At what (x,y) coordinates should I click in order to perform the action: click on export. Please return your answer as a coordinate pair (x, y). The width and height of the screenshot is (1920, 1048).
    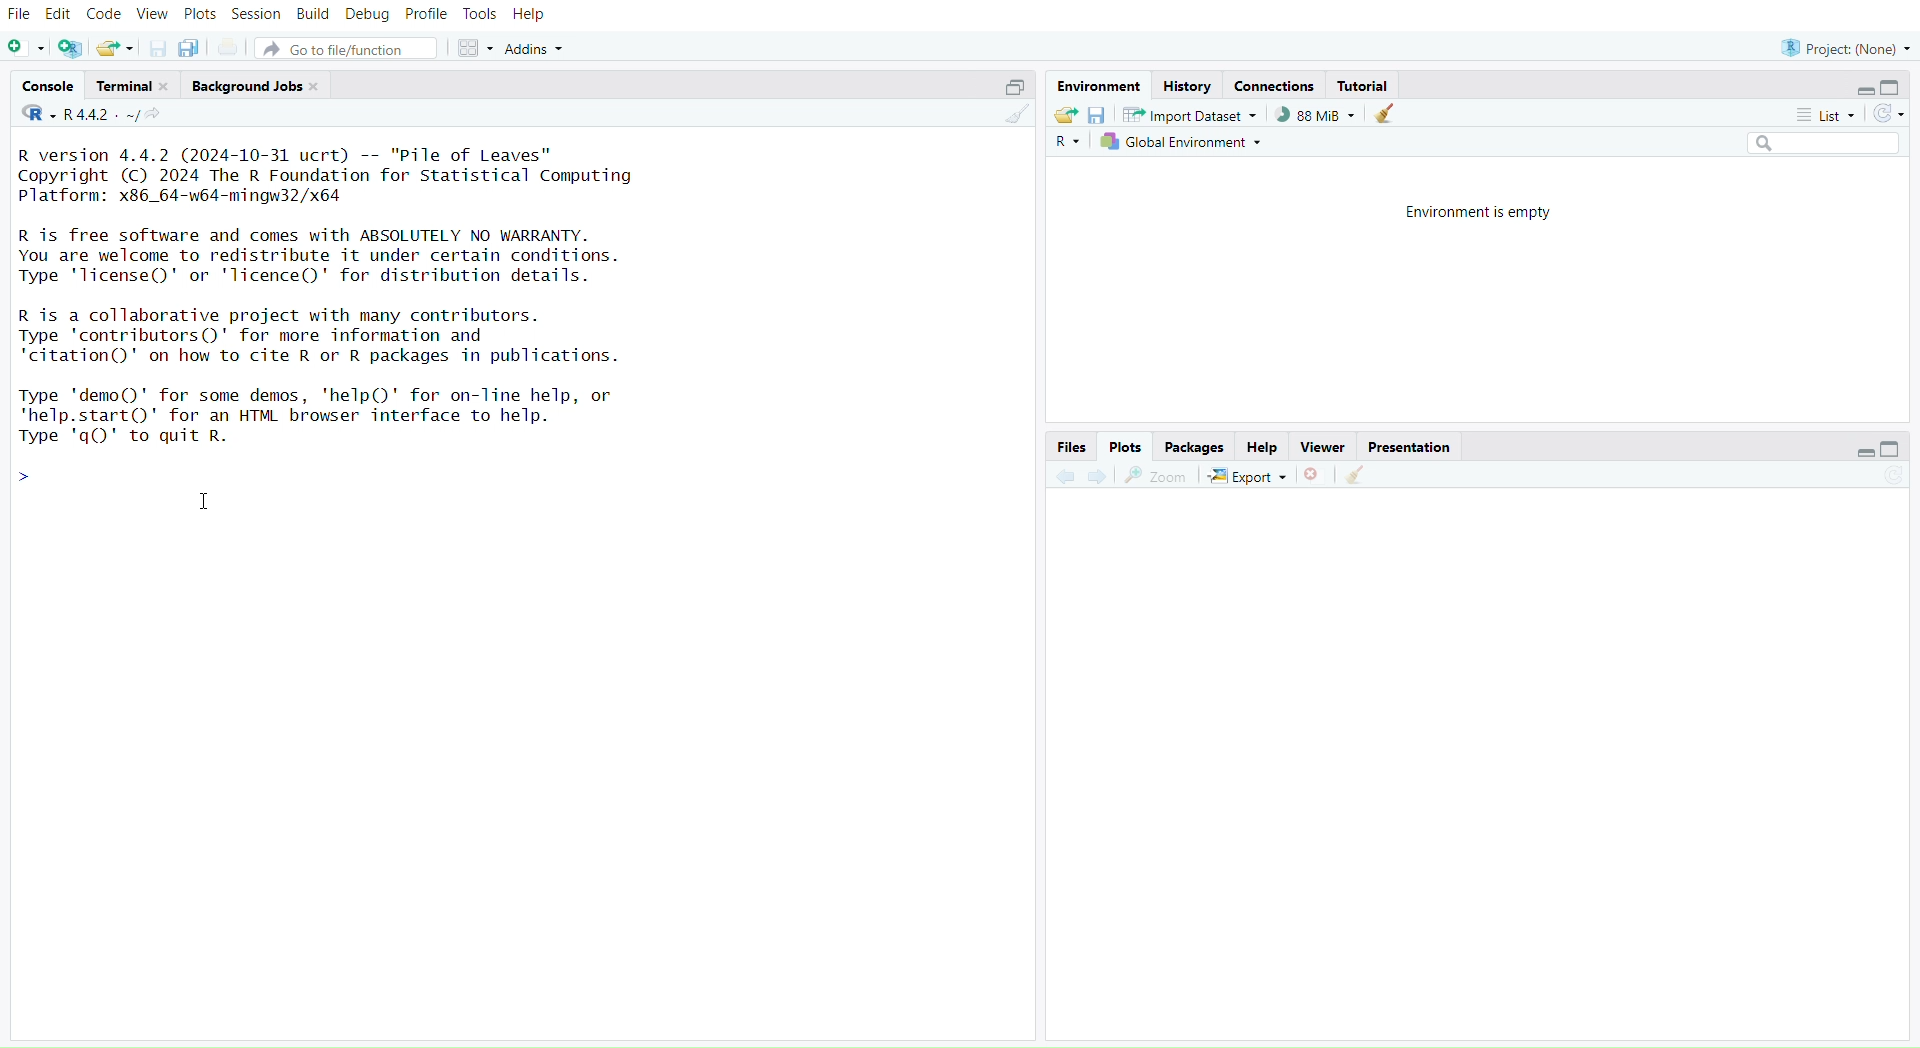
    Looking at the image, I should click on (1249, 478).